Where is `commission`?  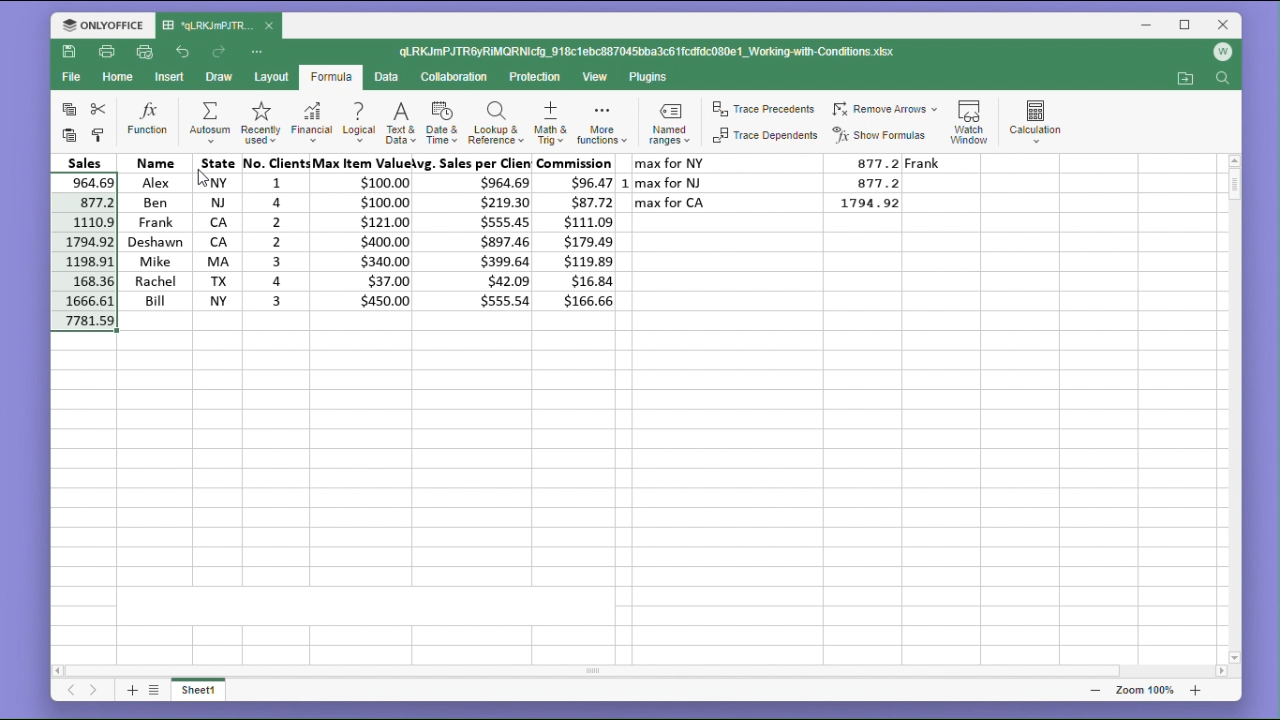
commission is located at coordinates (580, 233).